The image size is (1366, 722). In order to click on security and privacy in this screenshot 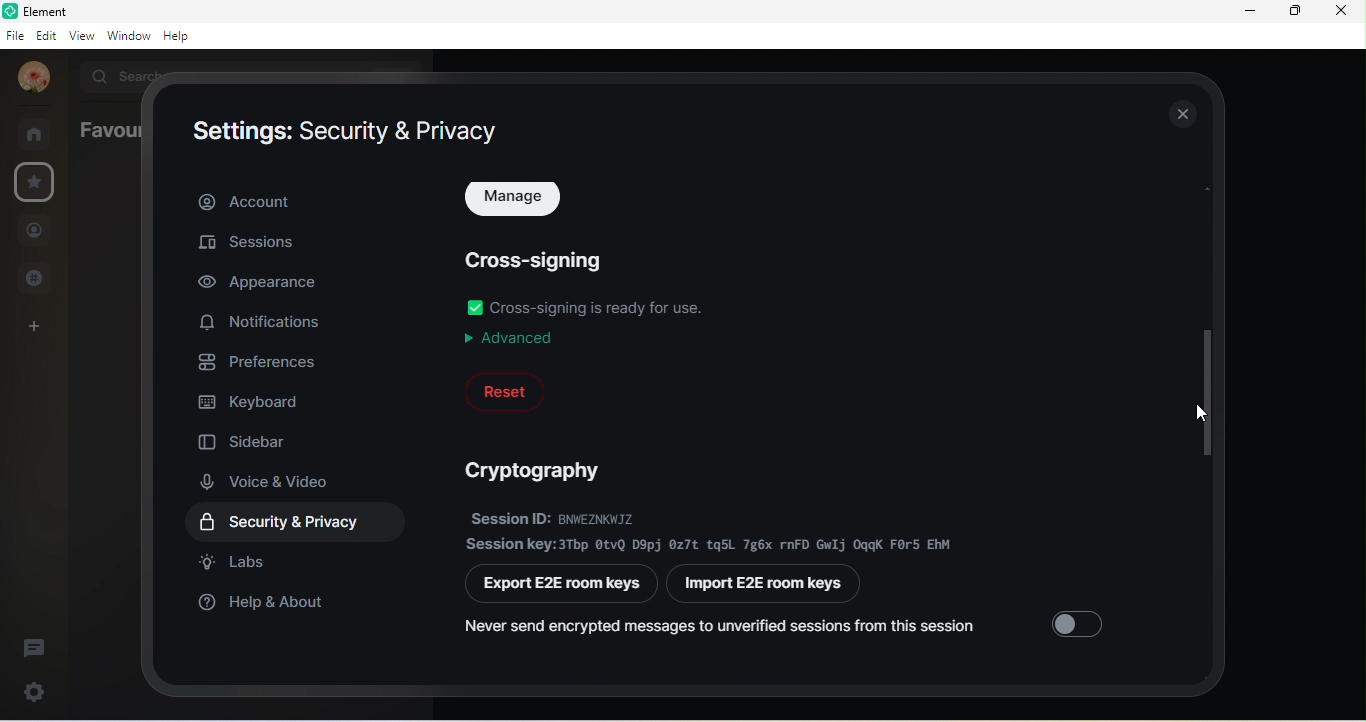, I will do `click(302, 522)`.